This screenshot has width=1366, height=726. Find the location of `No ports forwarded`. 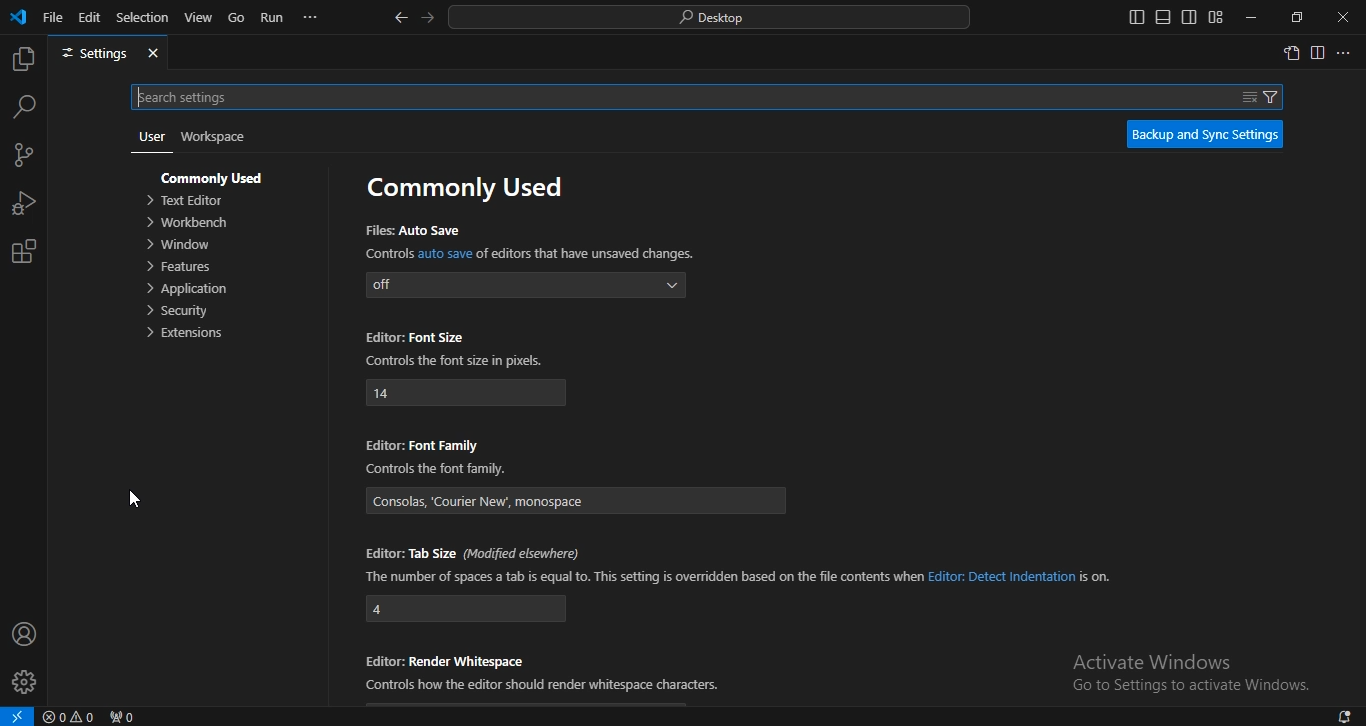

No ports forwarded is located at coordinates (125, 715).